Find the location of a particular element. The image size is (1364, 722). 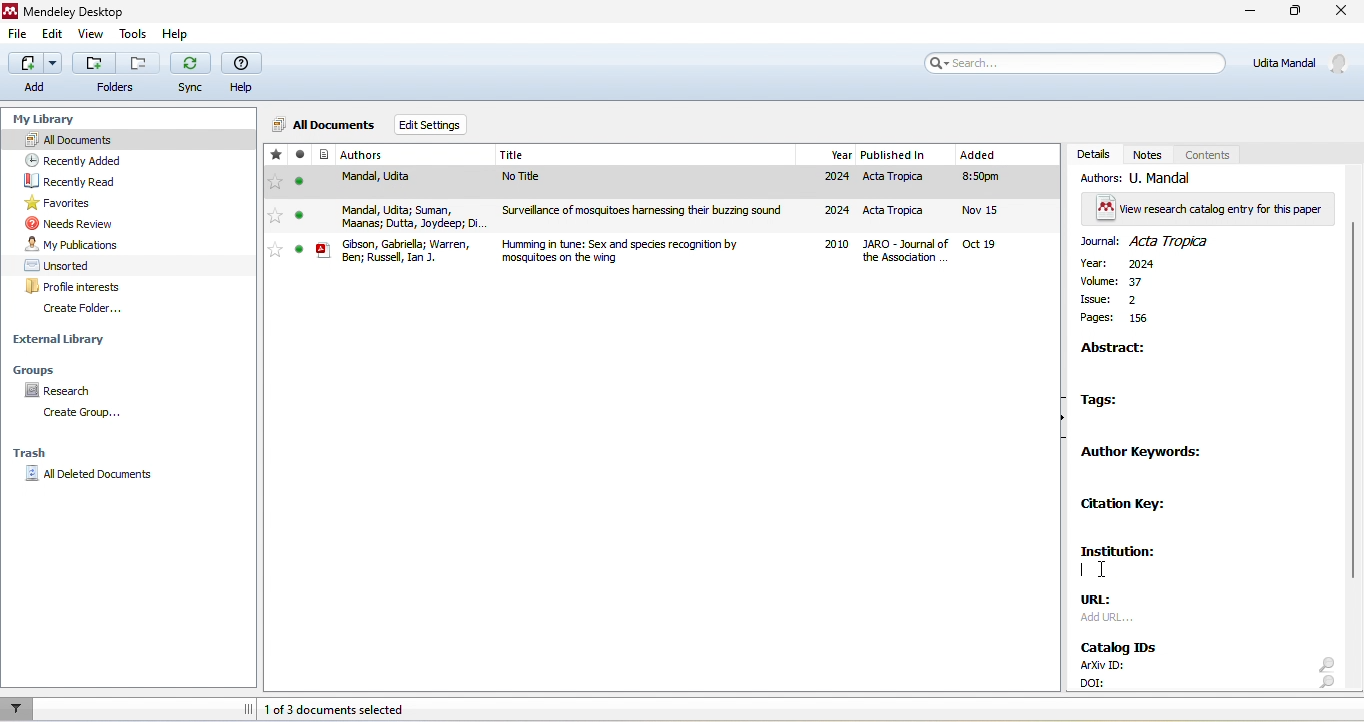

file is located at coordinates (19, 34).